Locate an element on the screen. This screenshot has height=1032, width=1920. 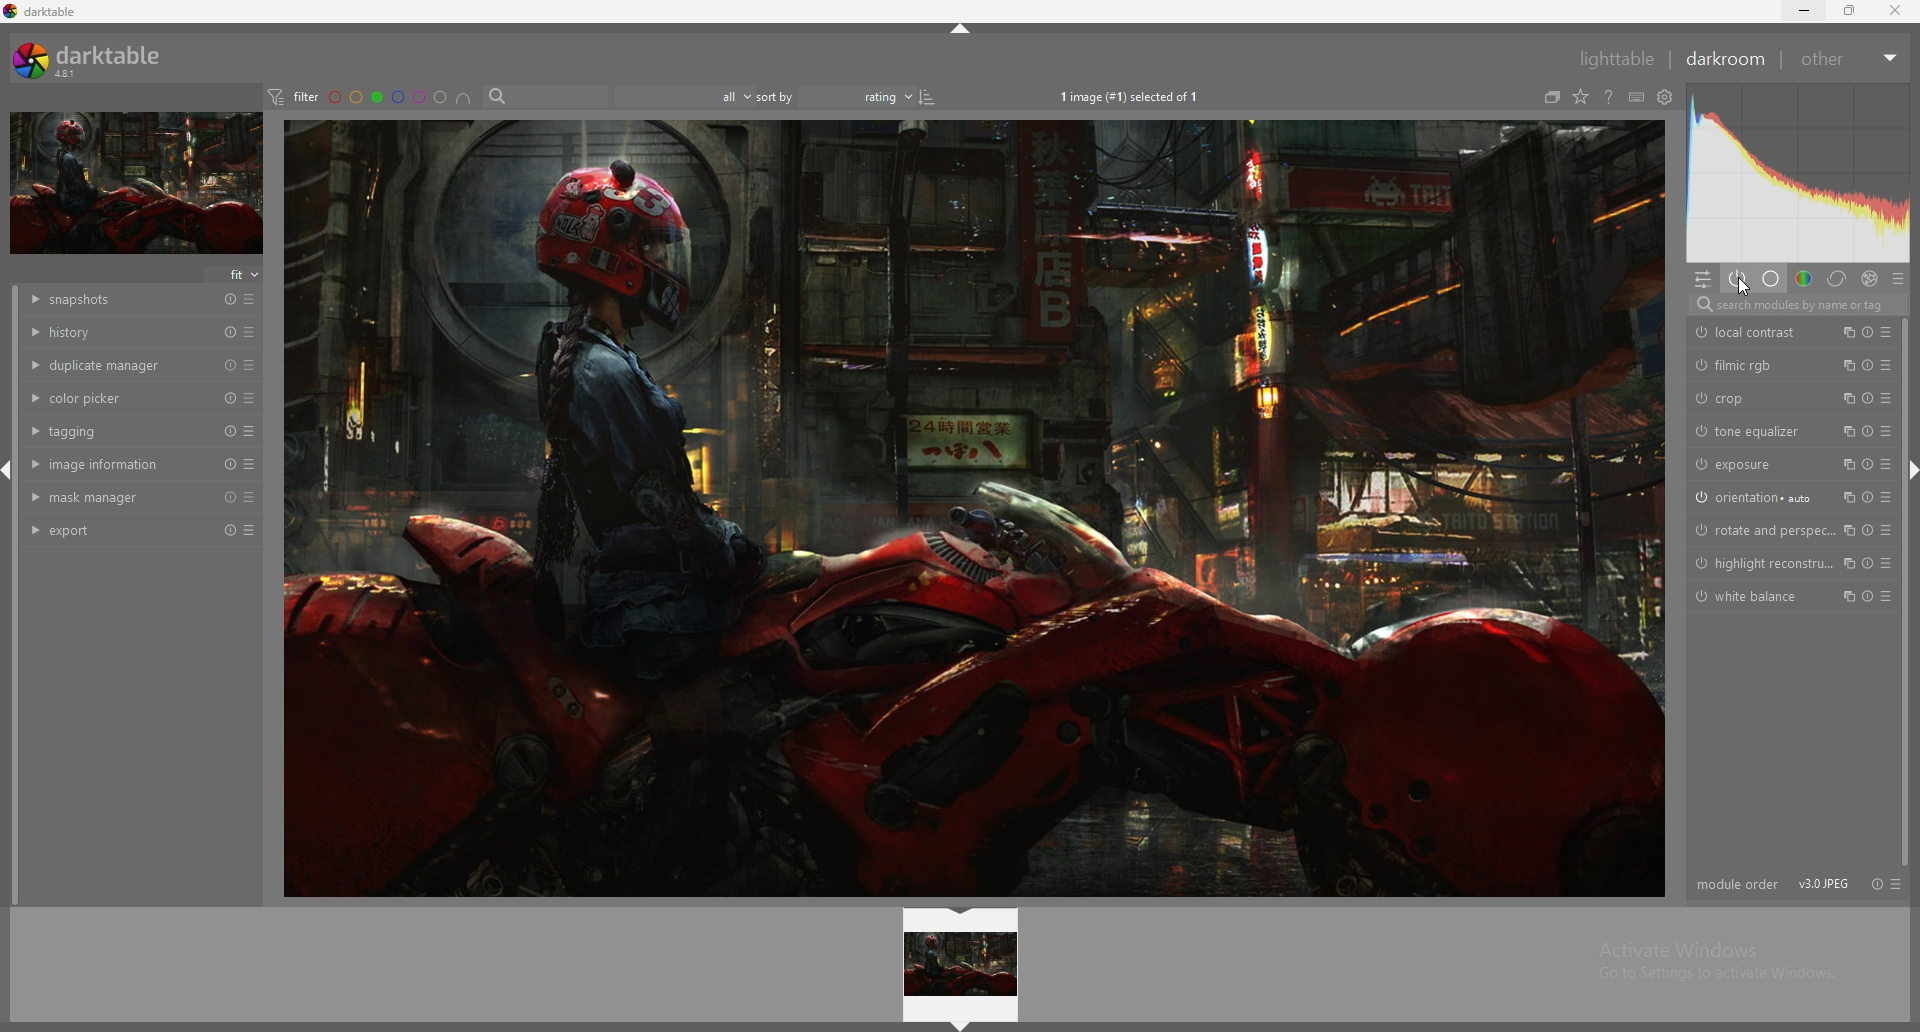
quic access panel is located at coordinates (1703, 280).